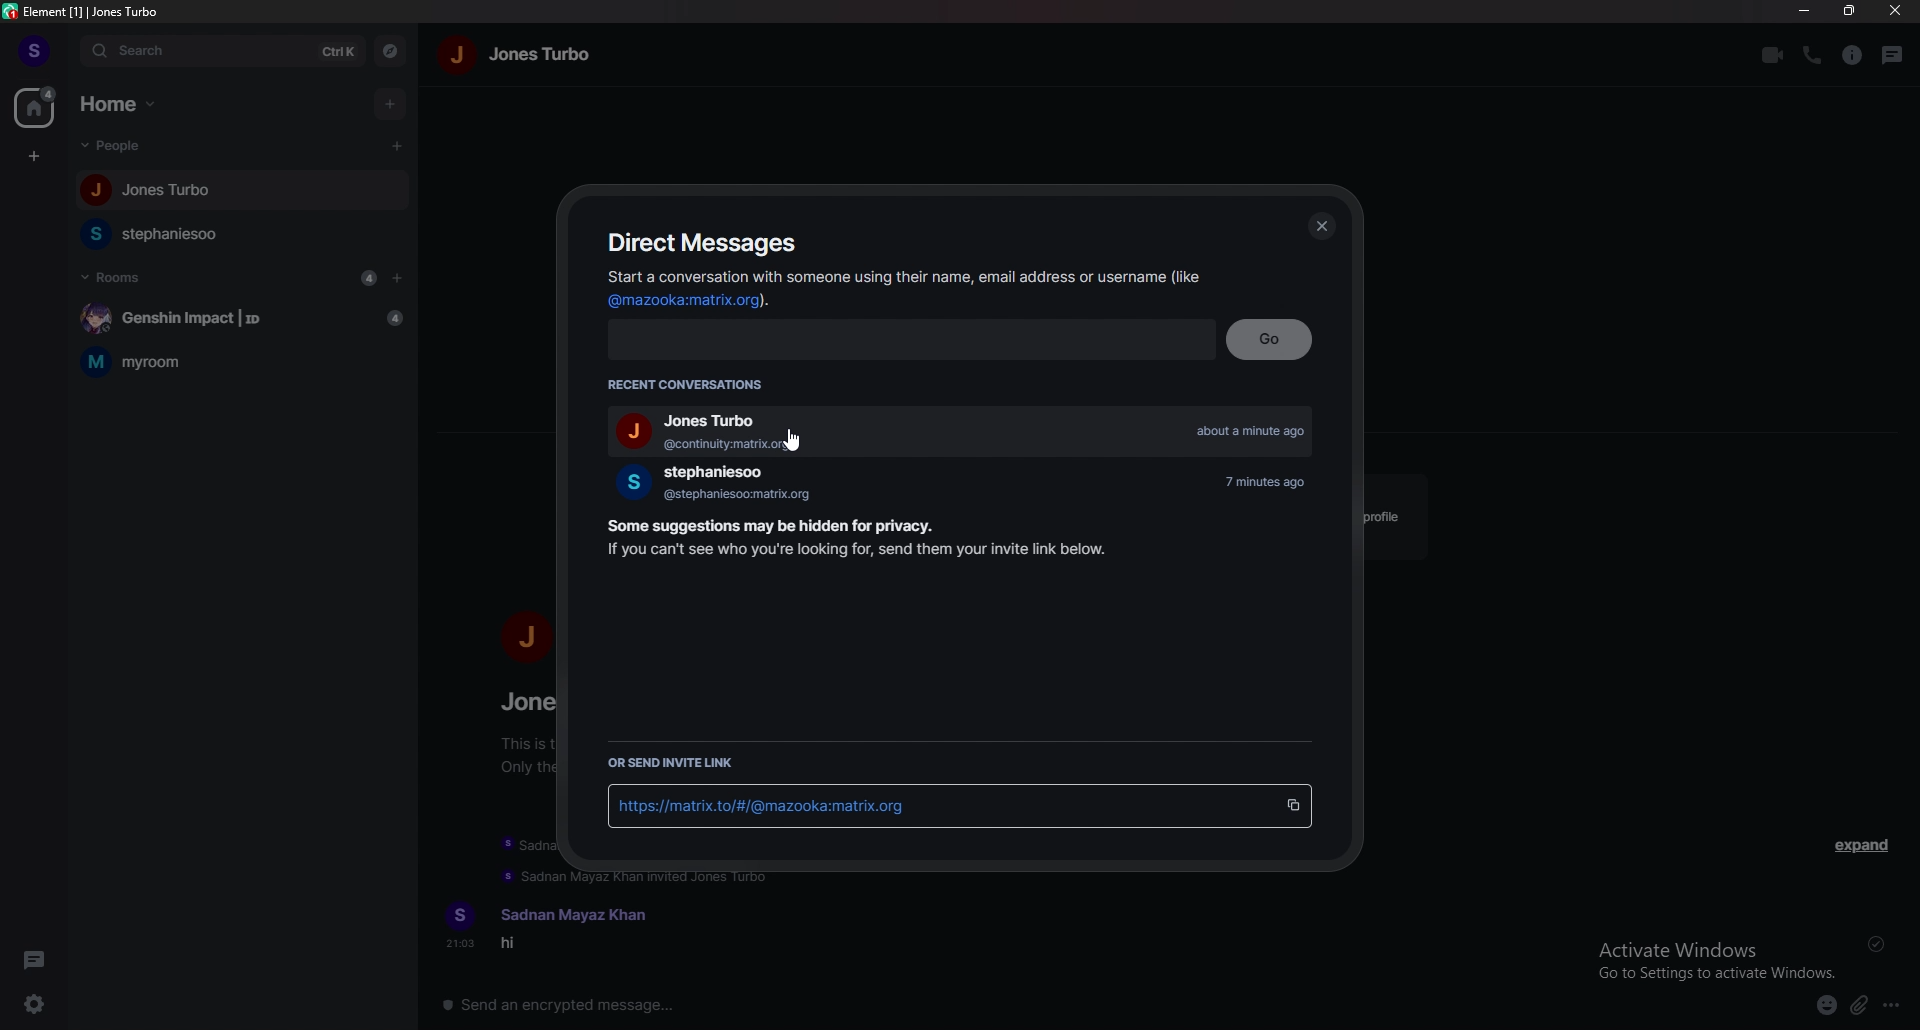 The height and width of the screenshot is (1030, 1920). I want to click on expand, so click(1864, 848).